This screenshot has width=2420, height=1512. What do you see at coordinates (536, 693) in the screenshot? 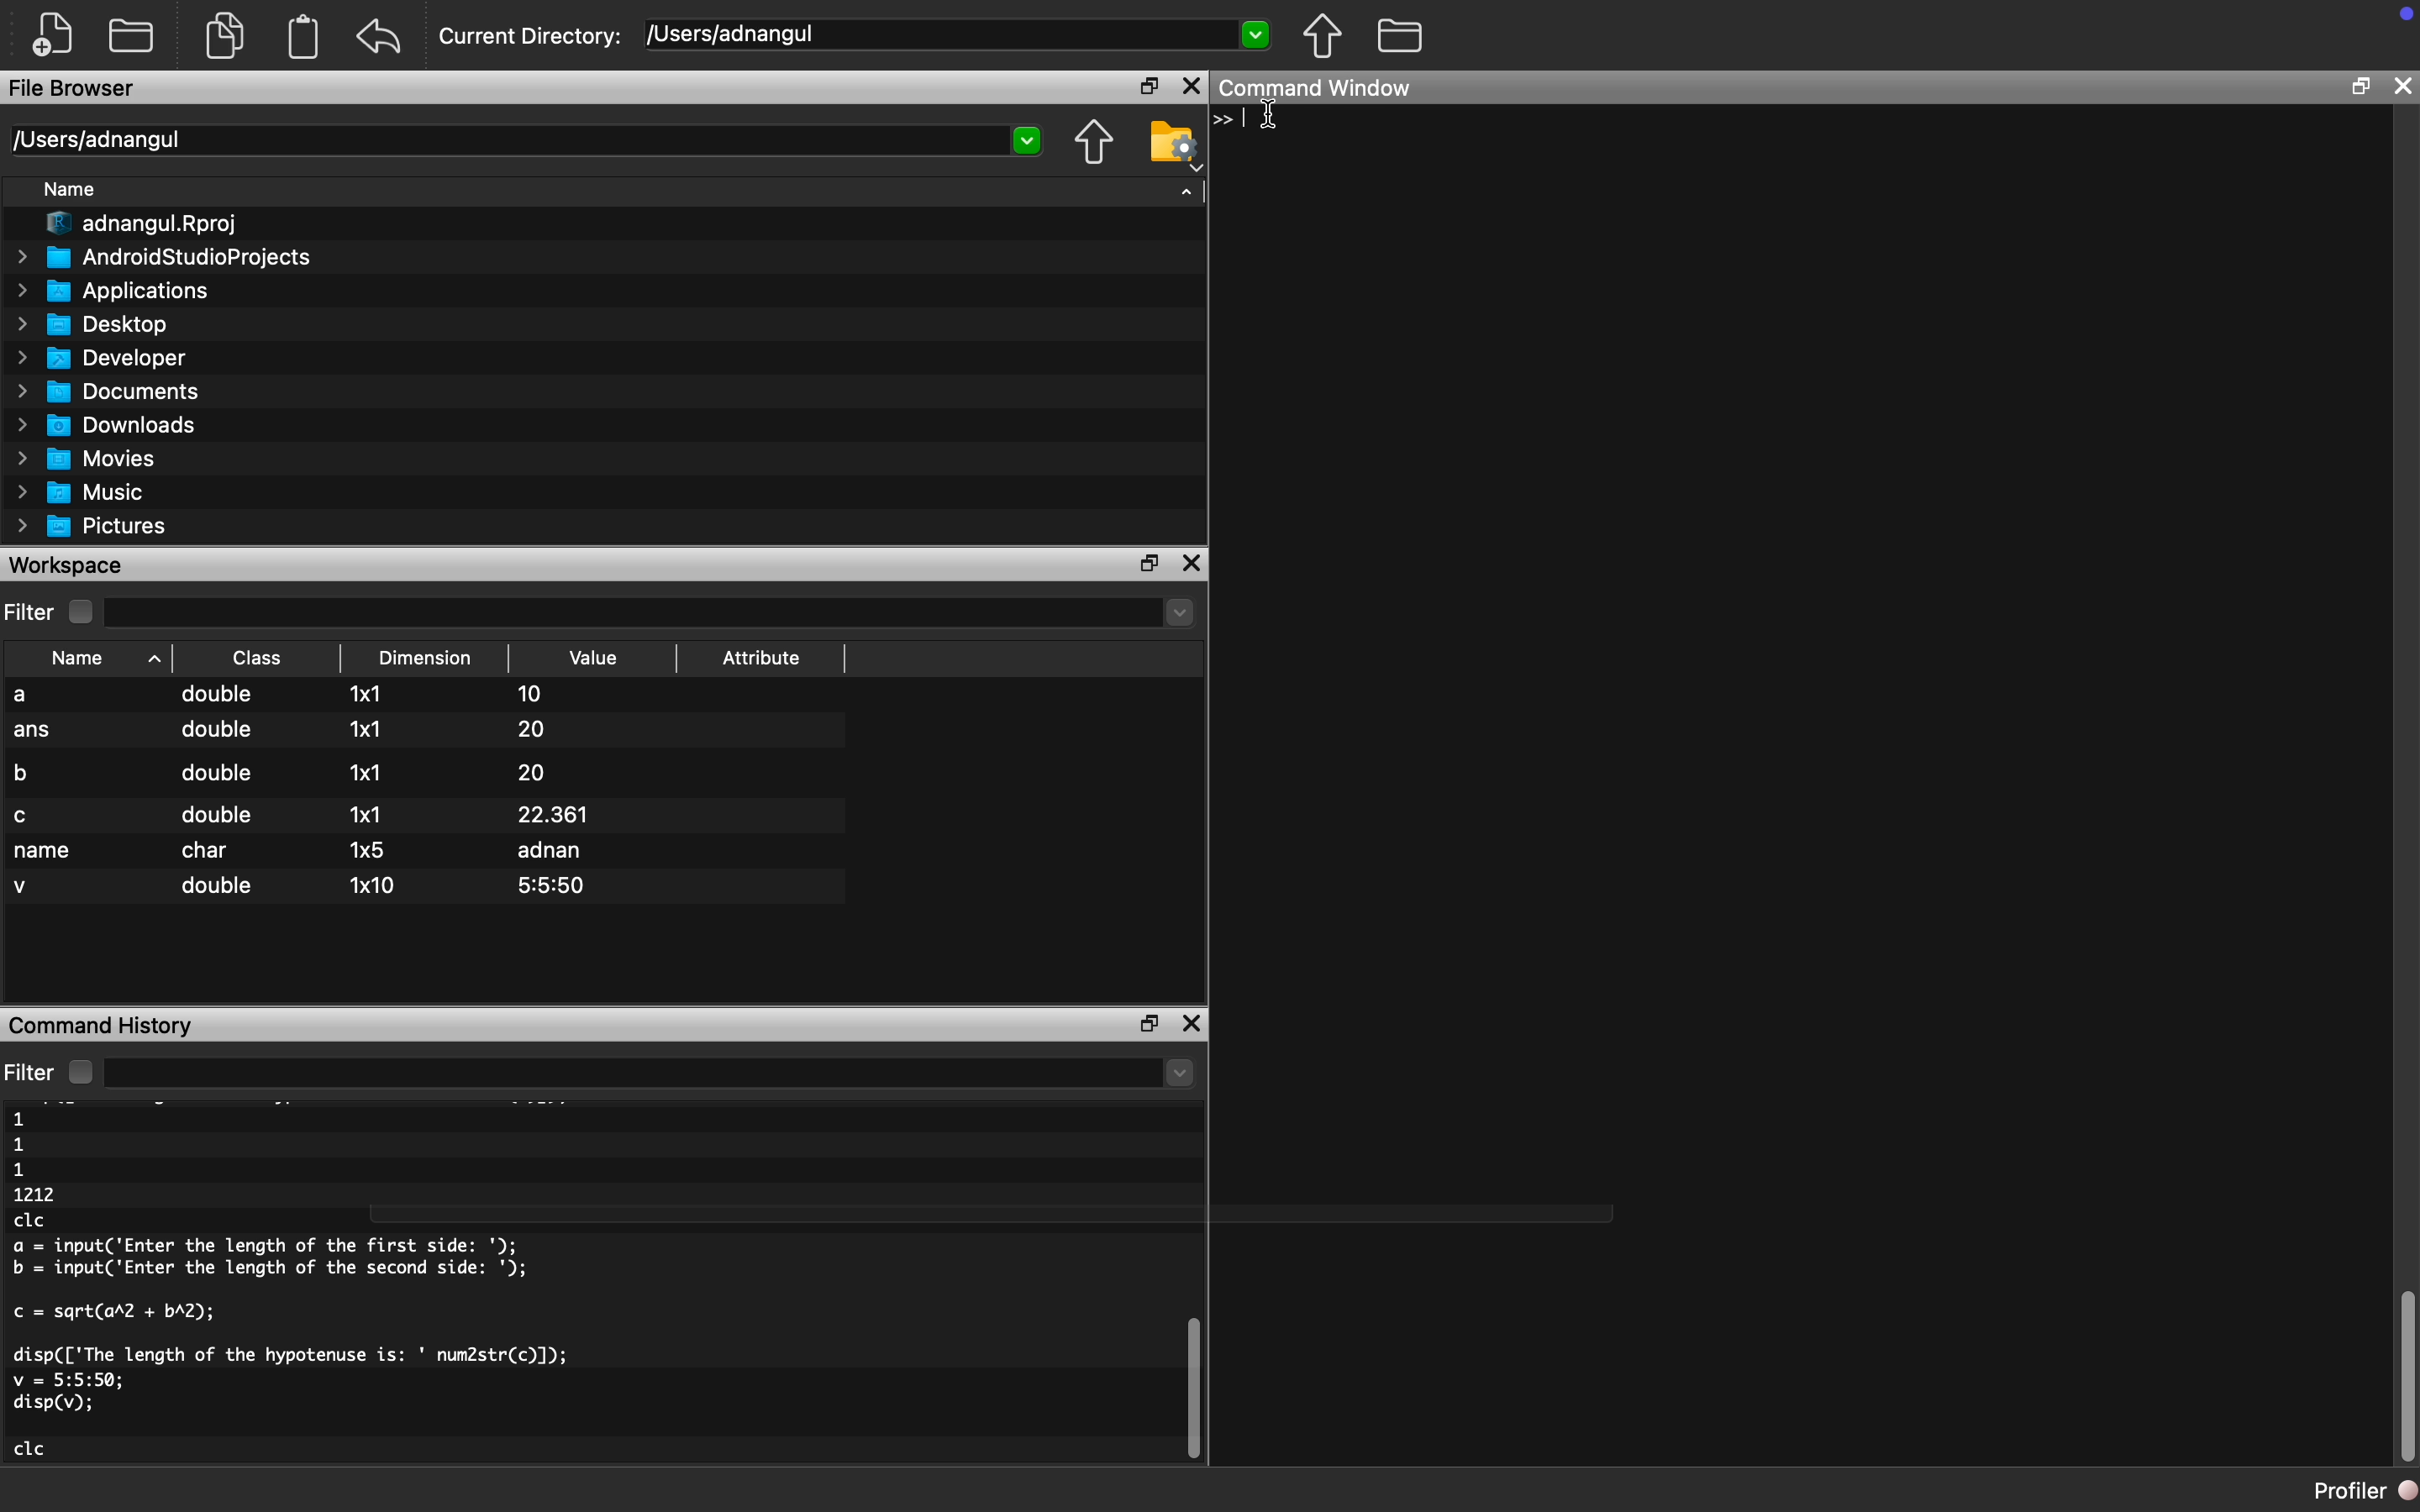
I see `10` at bounding box center [536, 693].